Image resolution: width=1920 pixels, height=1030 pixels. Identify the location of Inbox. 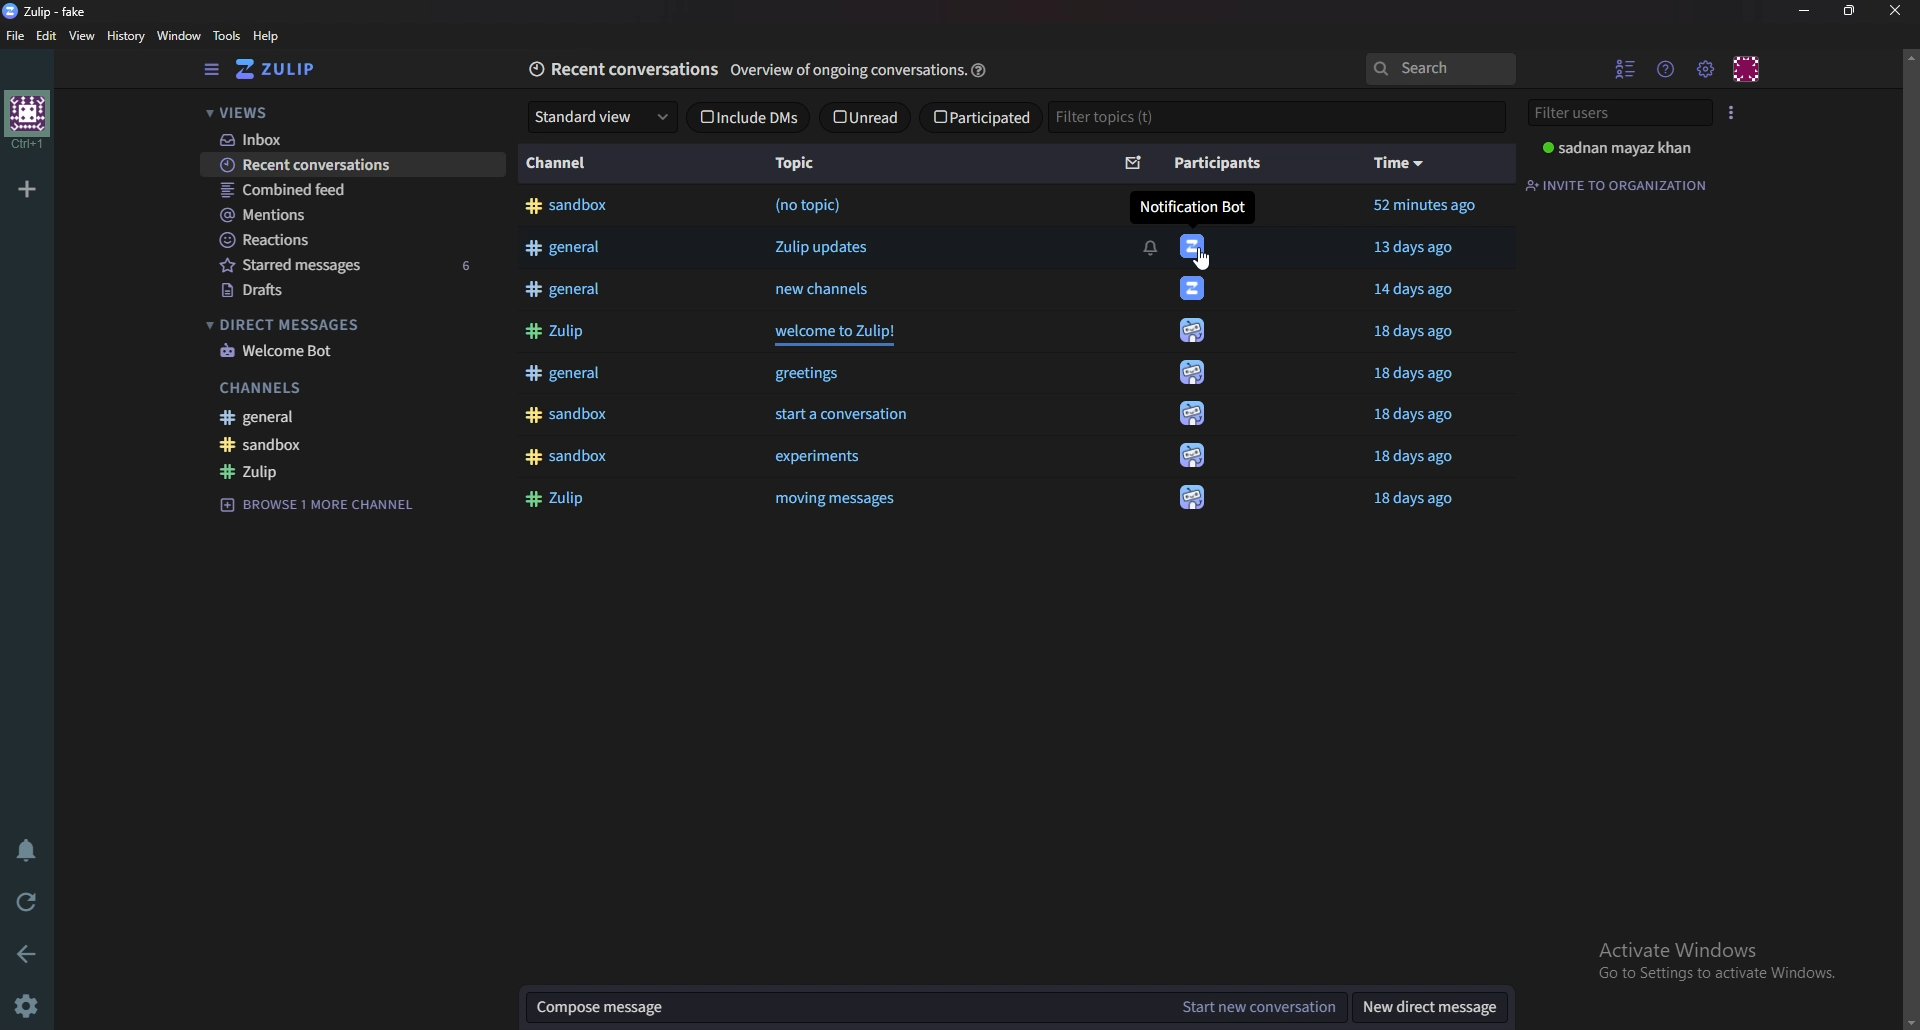
(346, 141).